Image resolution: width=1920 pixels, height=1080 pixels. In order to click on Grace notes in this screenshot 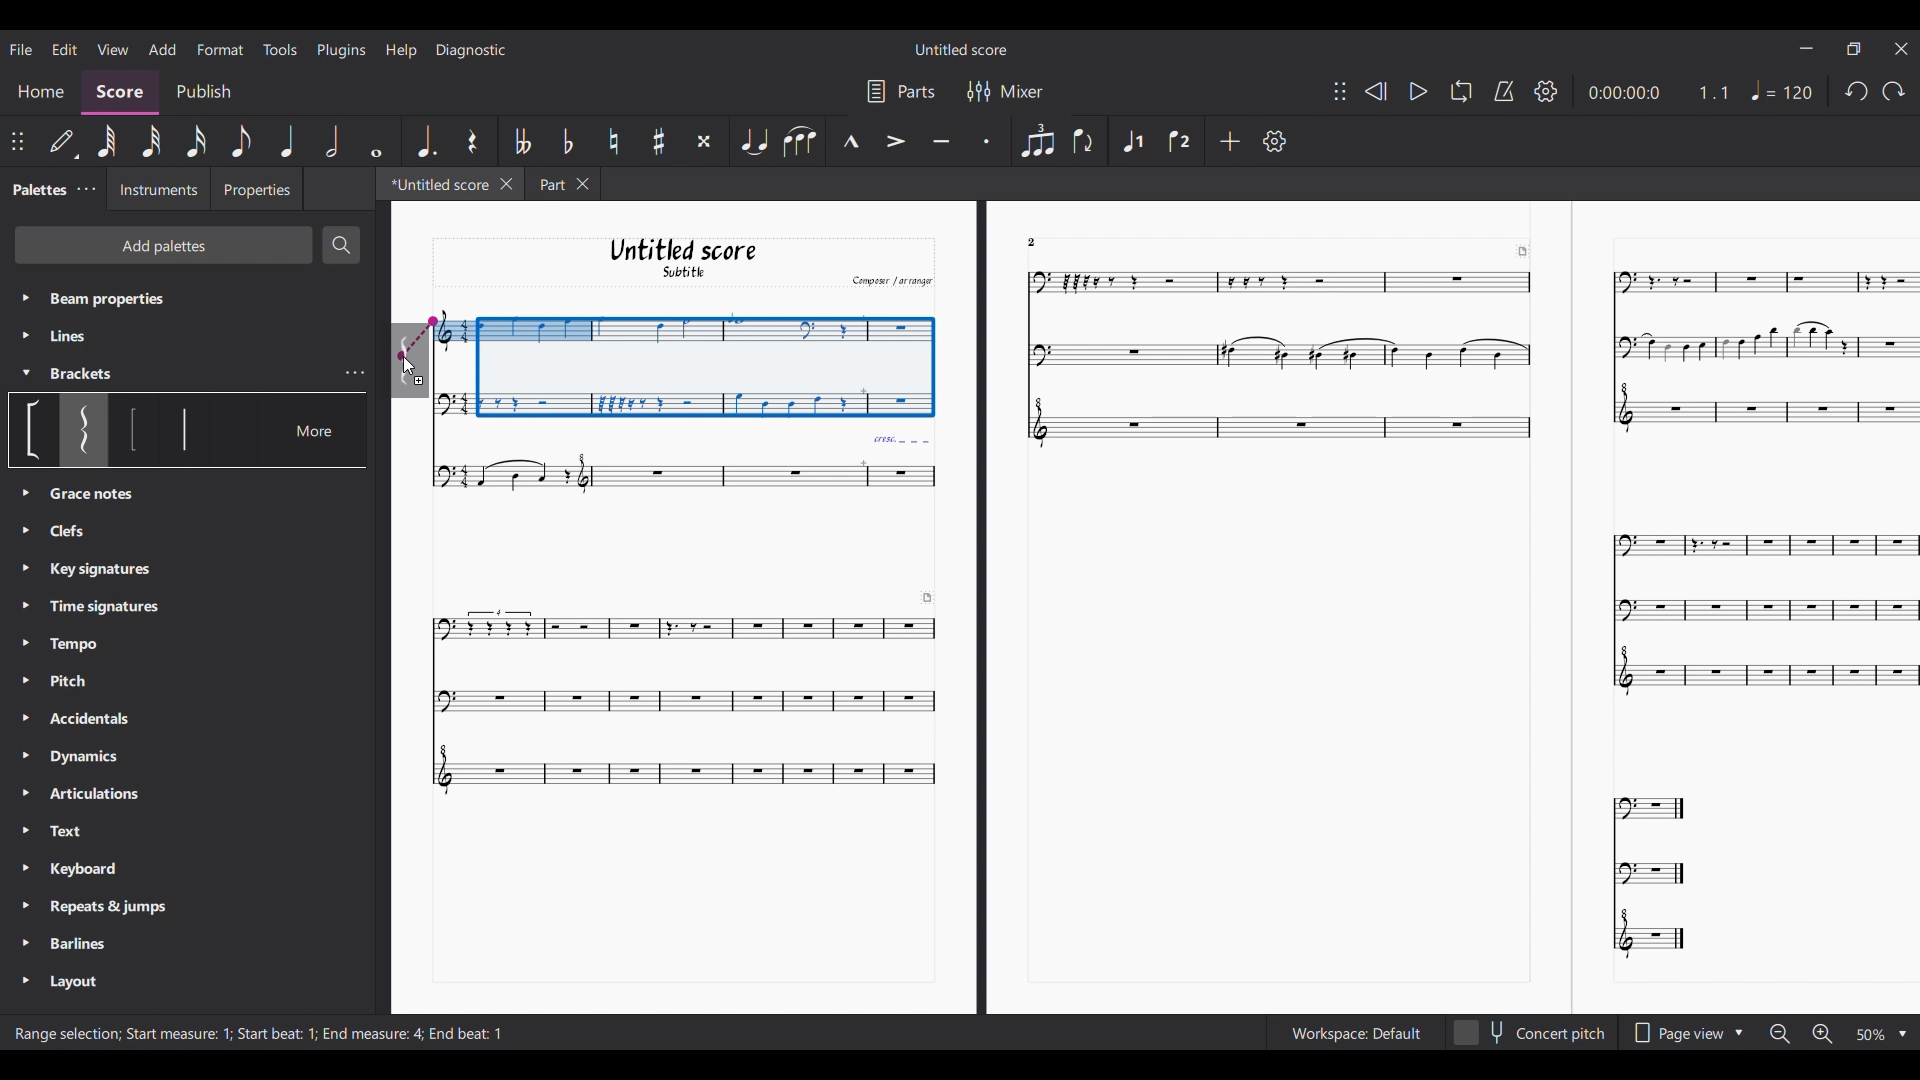, I will do `click(75, 532)`.